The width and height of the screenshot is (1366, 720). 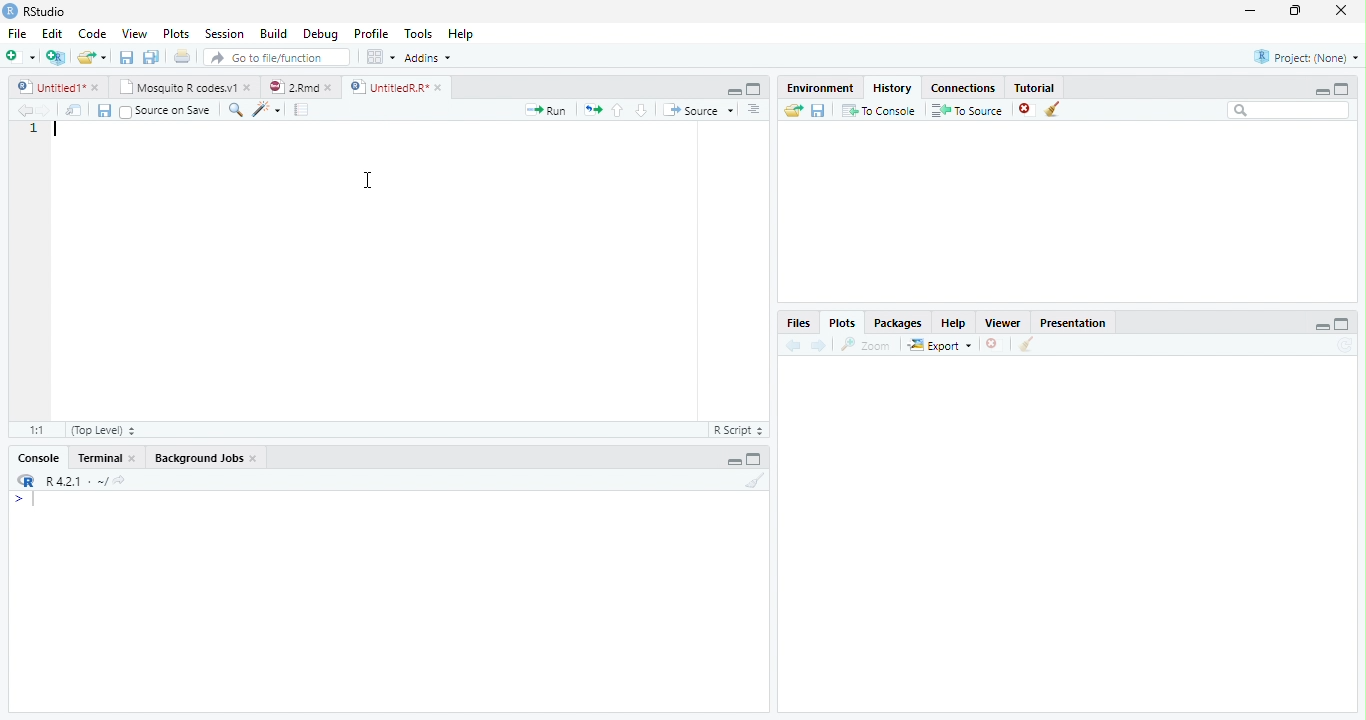 What do you see at coordinates (97, 87) in the screenshot?
I see `close` at bounding box center [97, 87].